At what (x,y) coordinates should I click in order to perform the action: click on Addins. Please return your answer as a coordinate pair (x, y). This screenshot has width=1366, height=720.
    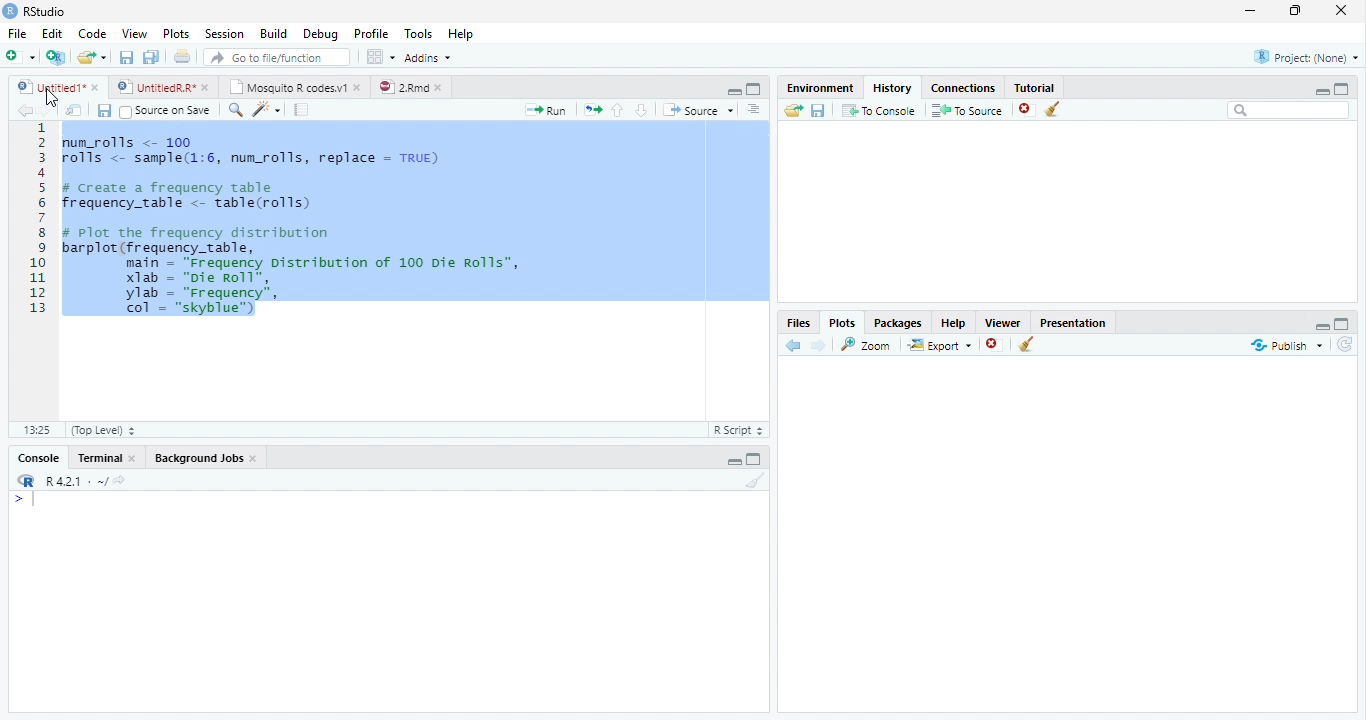
    Looking at the image, I should click on (431, 56).